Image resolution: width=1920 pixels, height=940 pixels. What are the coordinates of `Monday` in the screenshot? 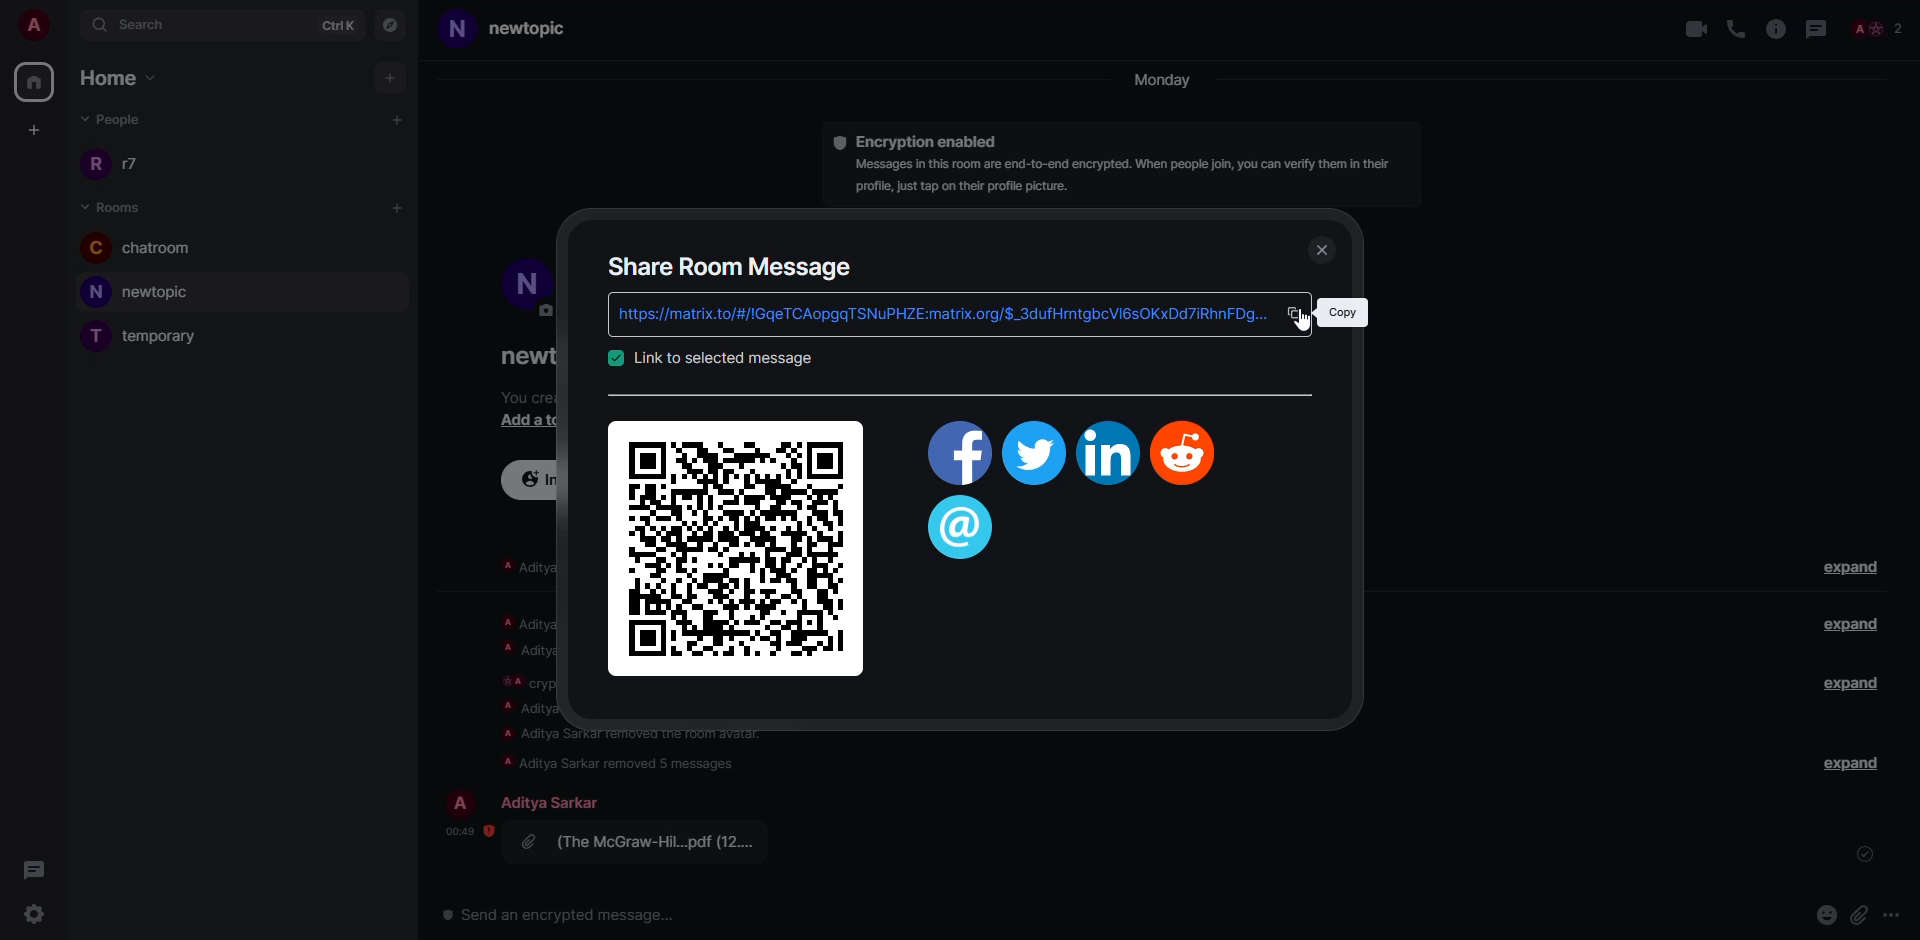 It's located at (1165, 81).